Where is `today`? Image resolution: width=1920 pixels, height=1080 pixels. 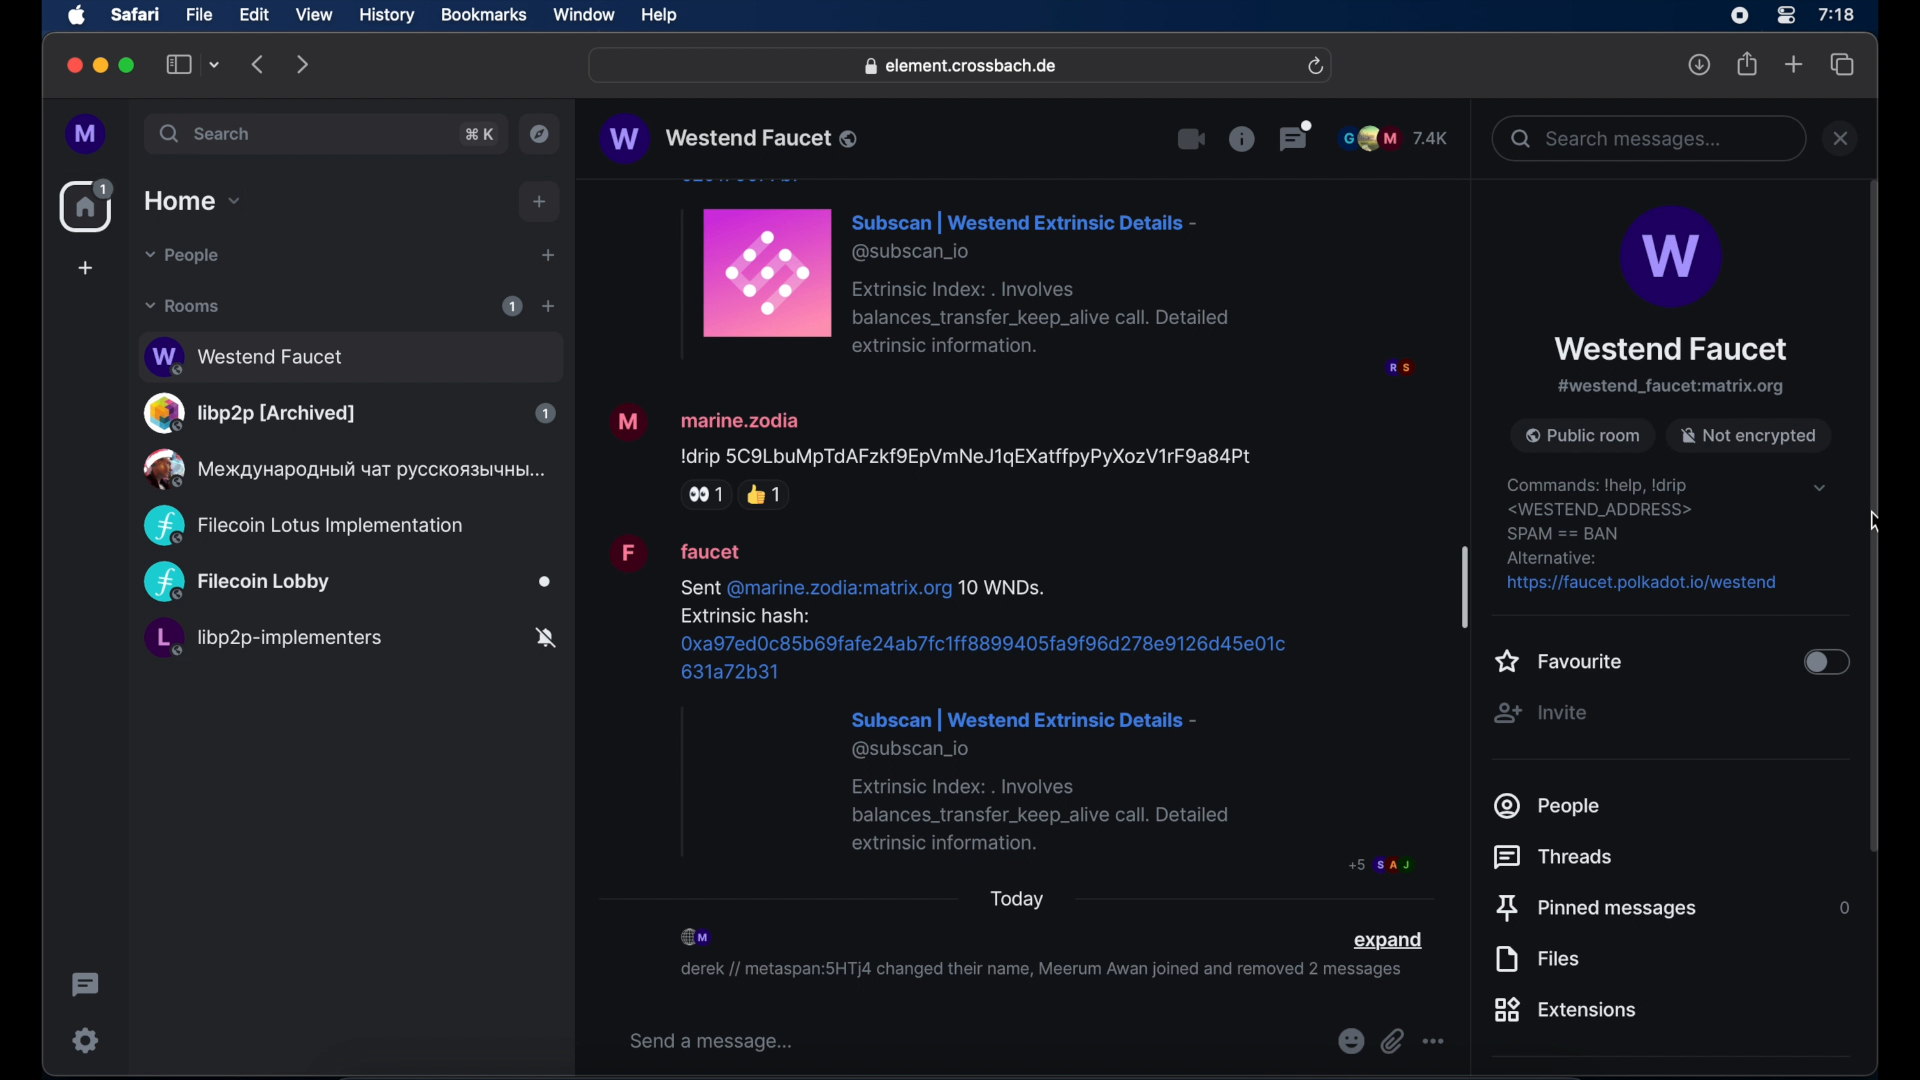
today is located at coordinates (1018, 899).